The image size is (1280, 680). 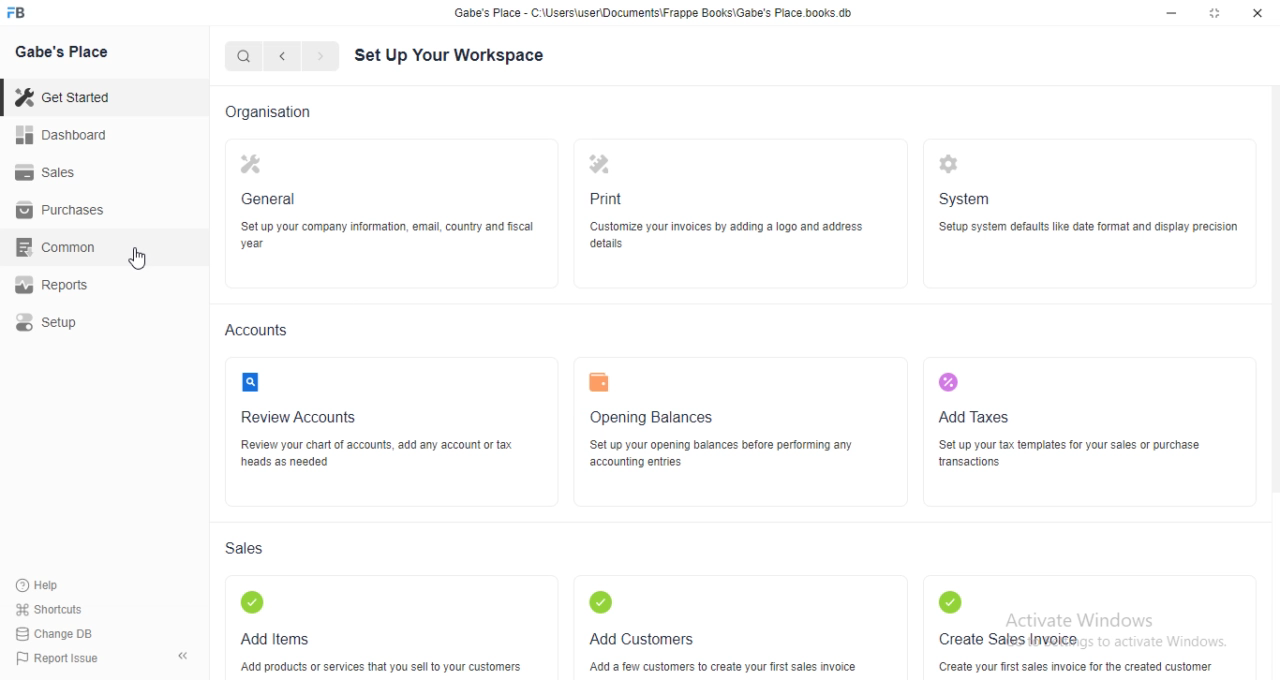 I want to click on Gabe's Place, so click(x=63, y=51).